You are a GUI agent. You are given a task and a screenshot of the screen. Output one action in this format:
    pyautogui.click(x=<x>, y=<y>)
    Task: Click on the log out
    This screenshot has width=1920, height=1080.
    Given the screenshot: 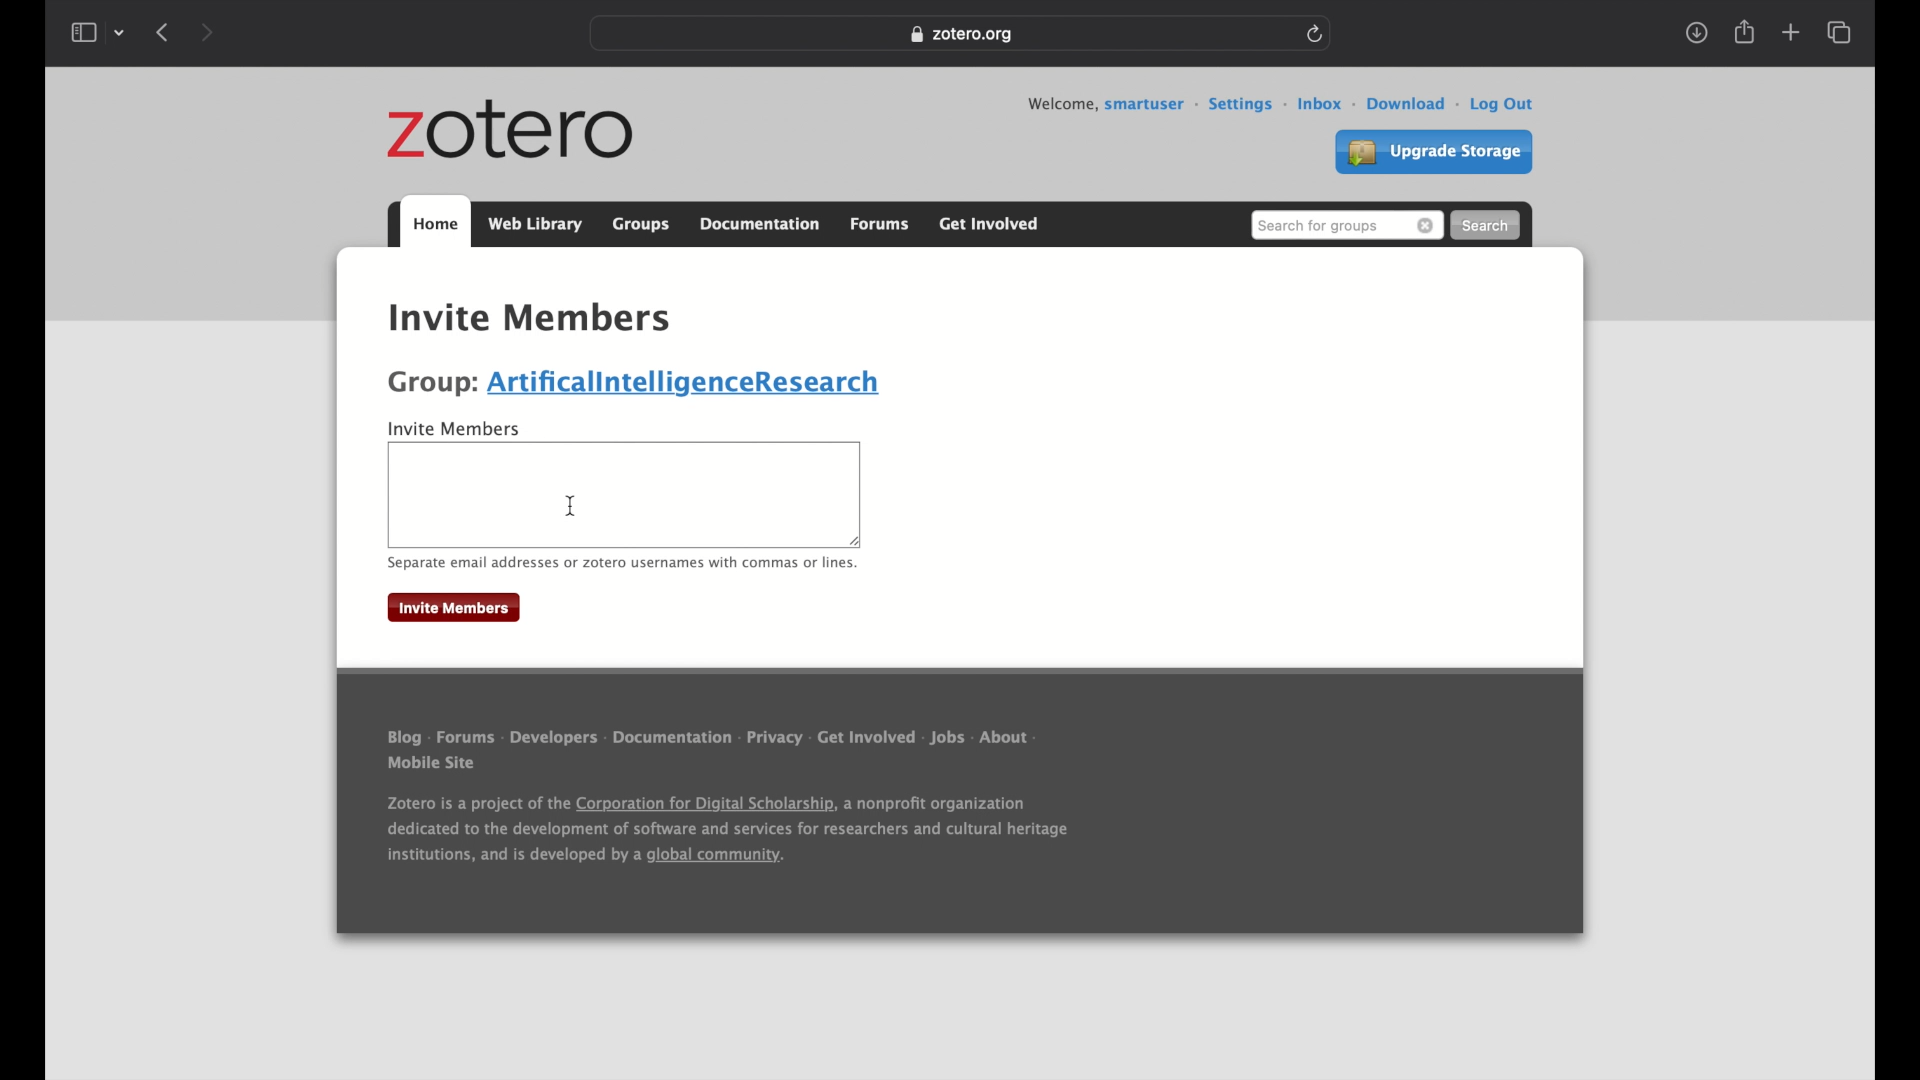 What is the action you would take?
    pyautogui.click(x=1505, y=105)
    